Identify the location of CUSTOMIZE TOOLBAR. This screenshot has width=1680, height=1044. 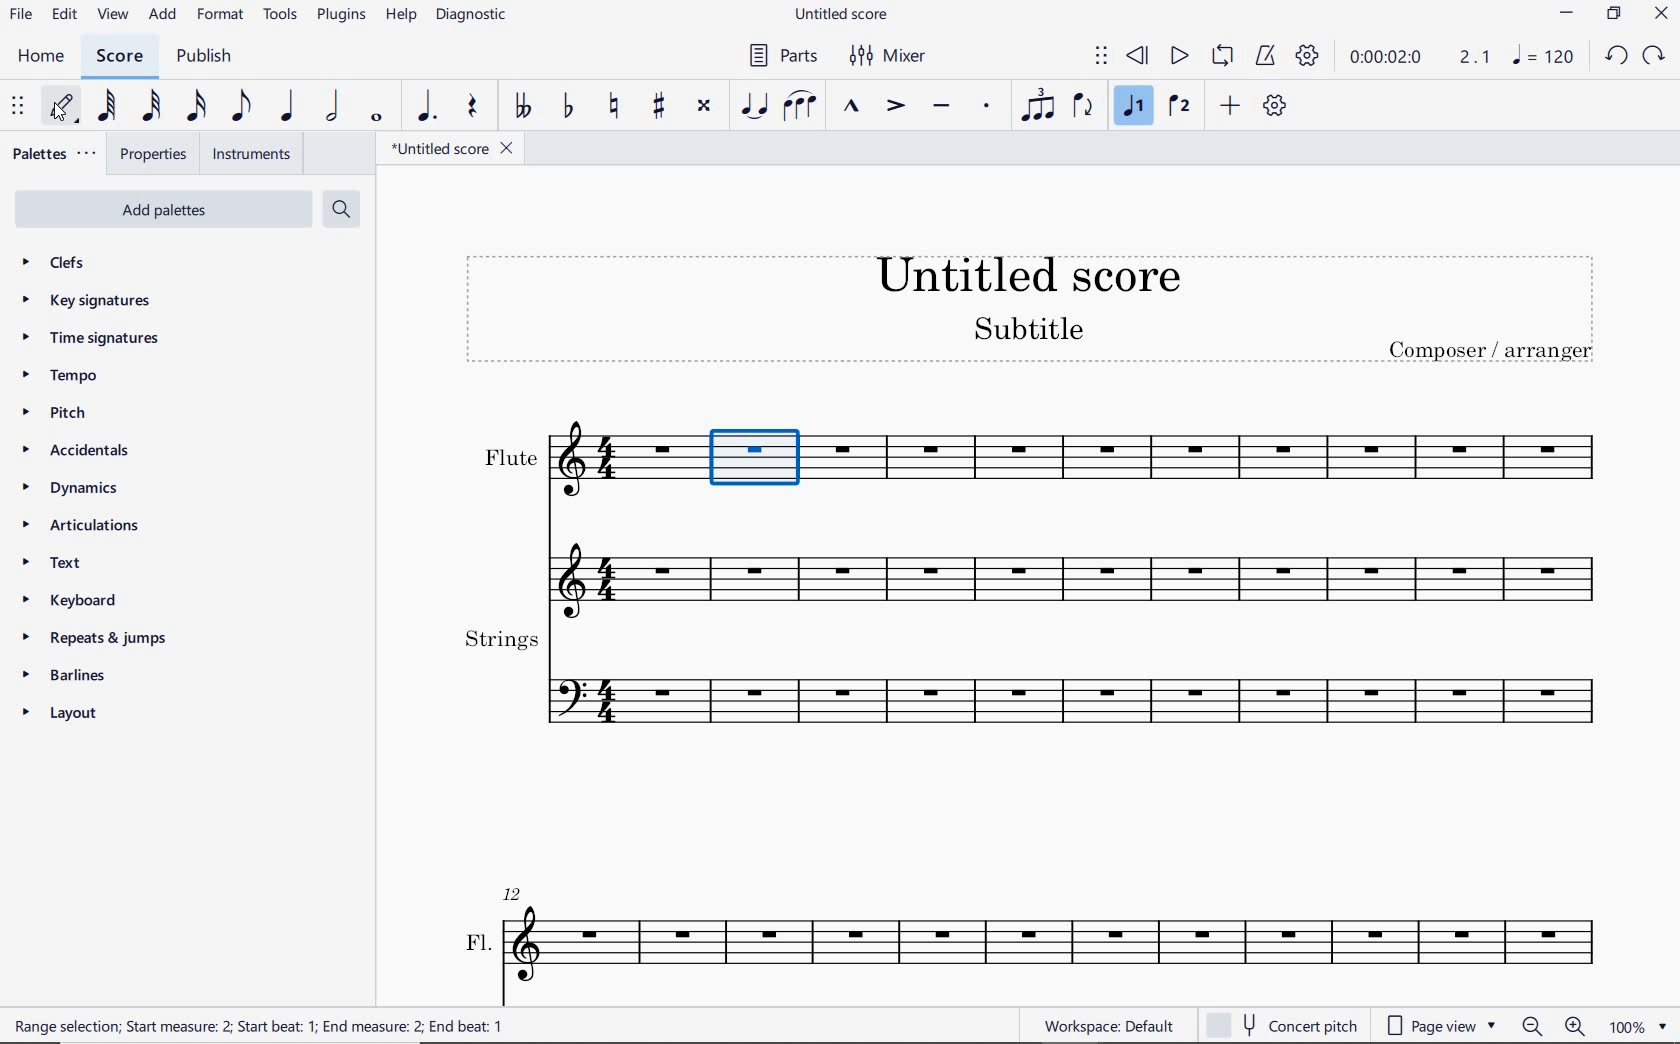
(1275, 106).